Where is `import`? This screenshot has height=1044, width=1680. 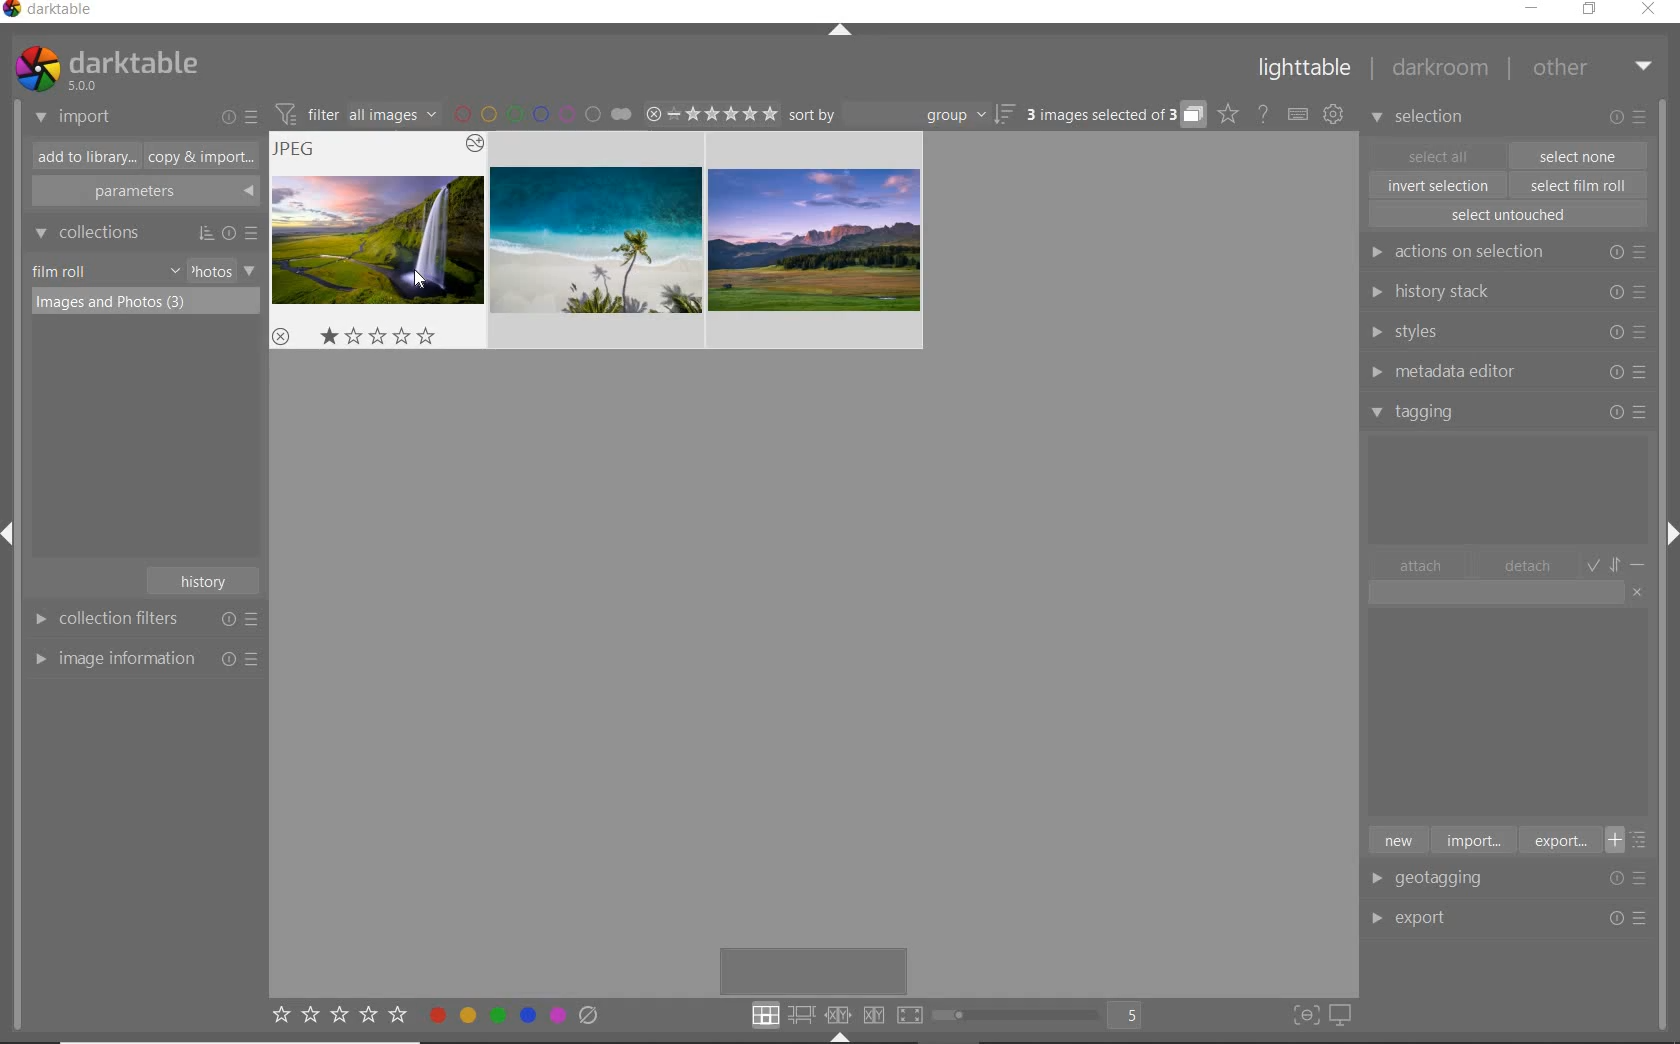
import is located at coordinates (1472, 839).